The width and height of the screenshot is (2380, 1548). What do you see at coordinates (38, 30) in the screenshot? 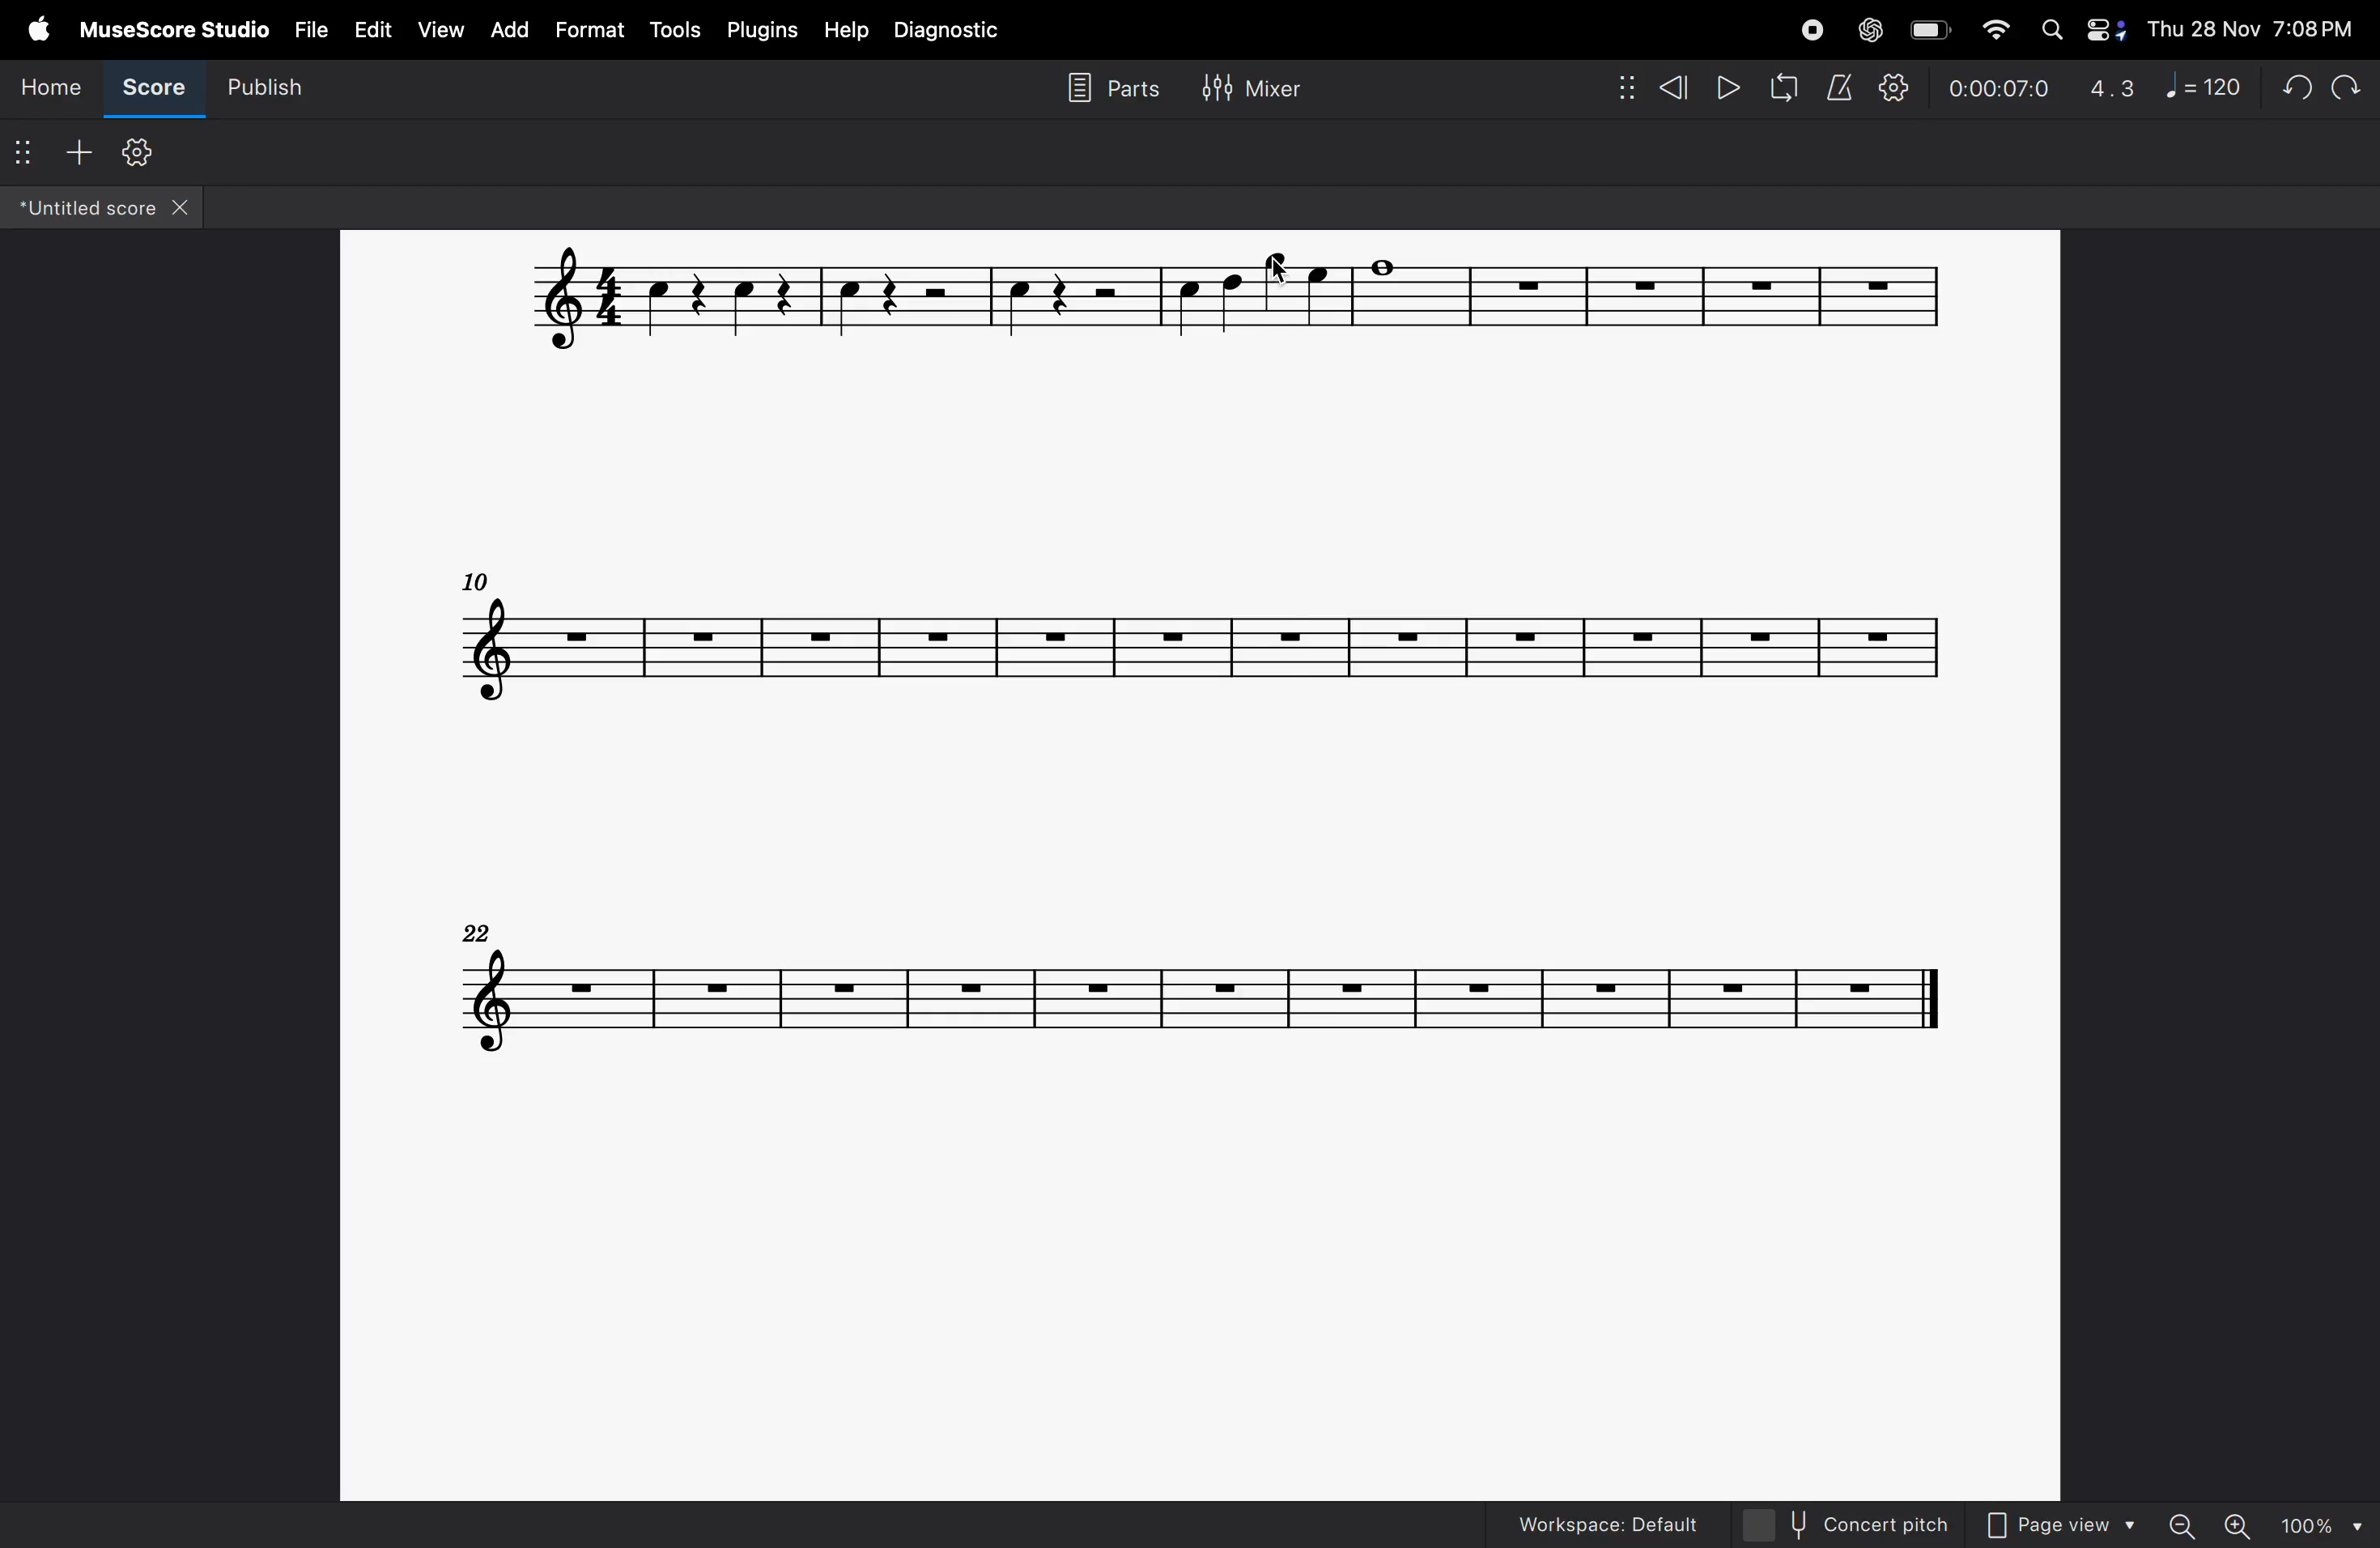
I see `apple menu` at bounding box center [38, 30].